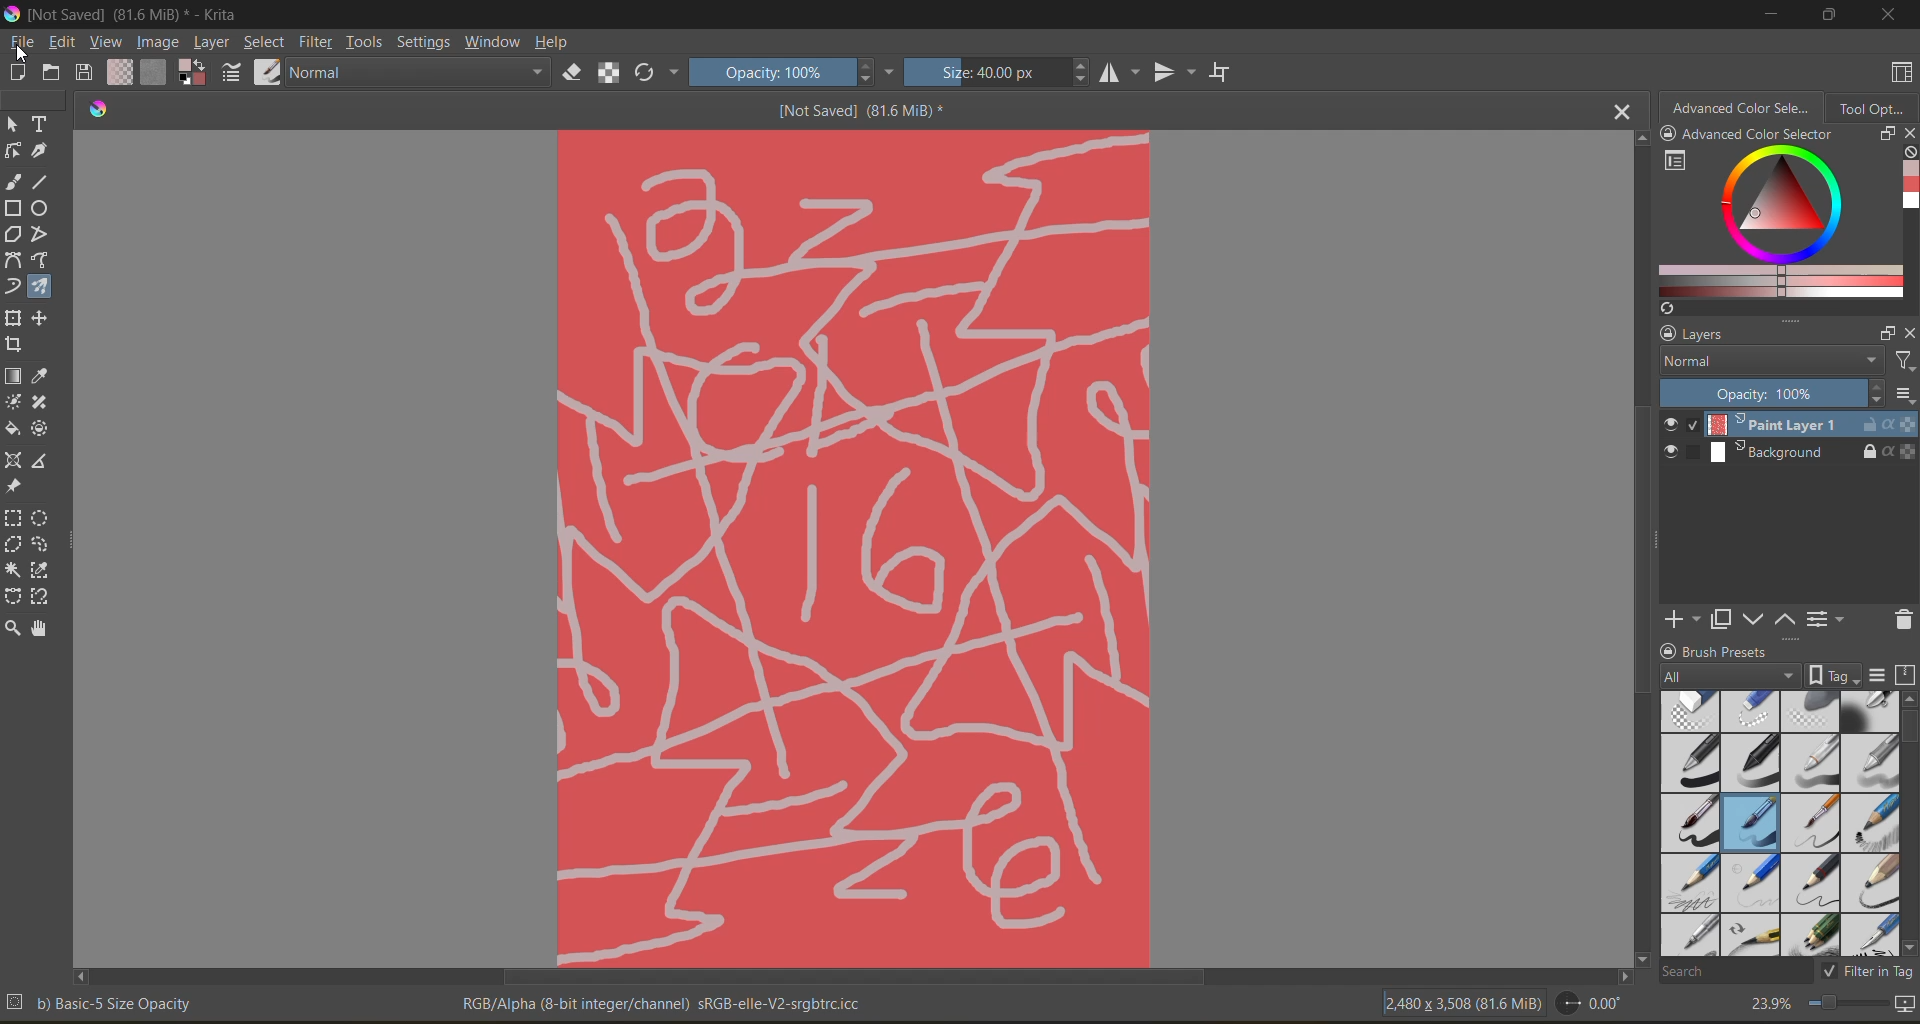 The height and width of the screenshot is (1024, 1920). I want to click on opacity, so click(789, 71).